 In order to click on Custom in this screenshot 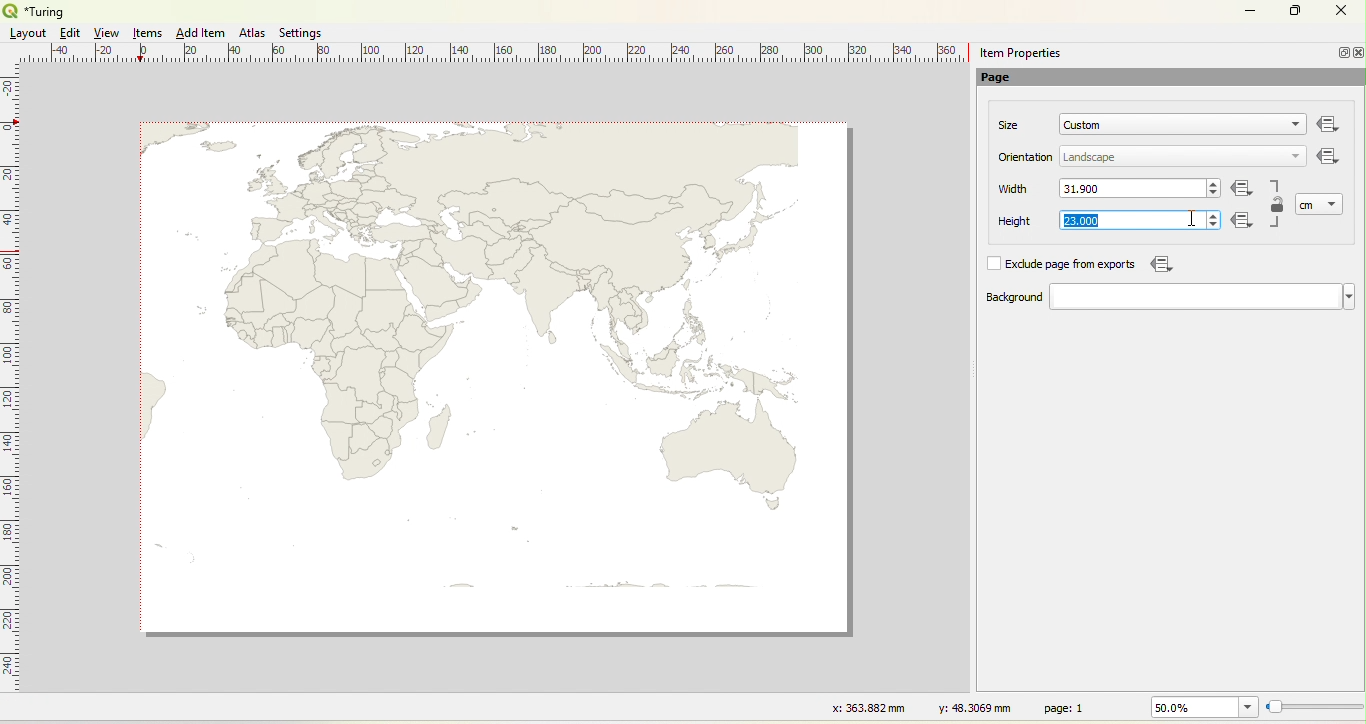, I will do `click(1083, 125)`.